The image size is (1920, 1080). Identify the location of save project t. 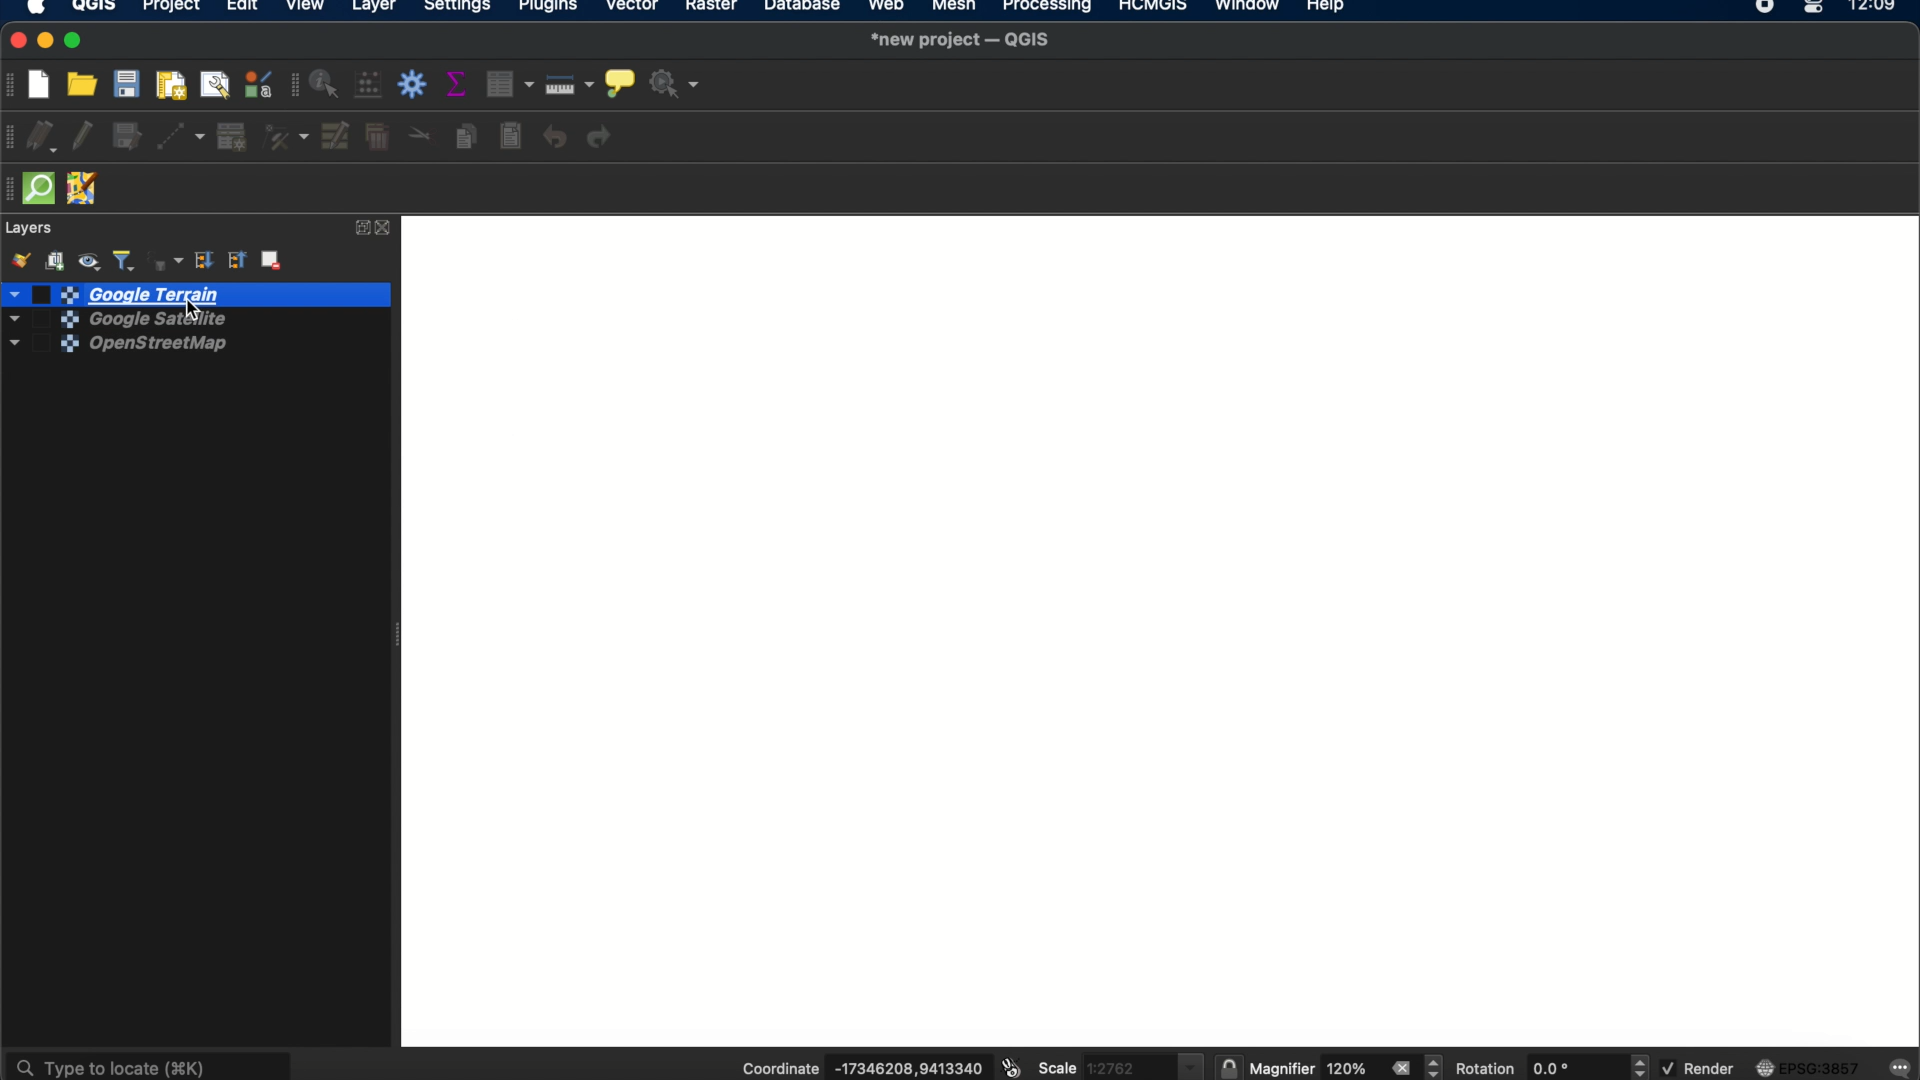
(128, 84).